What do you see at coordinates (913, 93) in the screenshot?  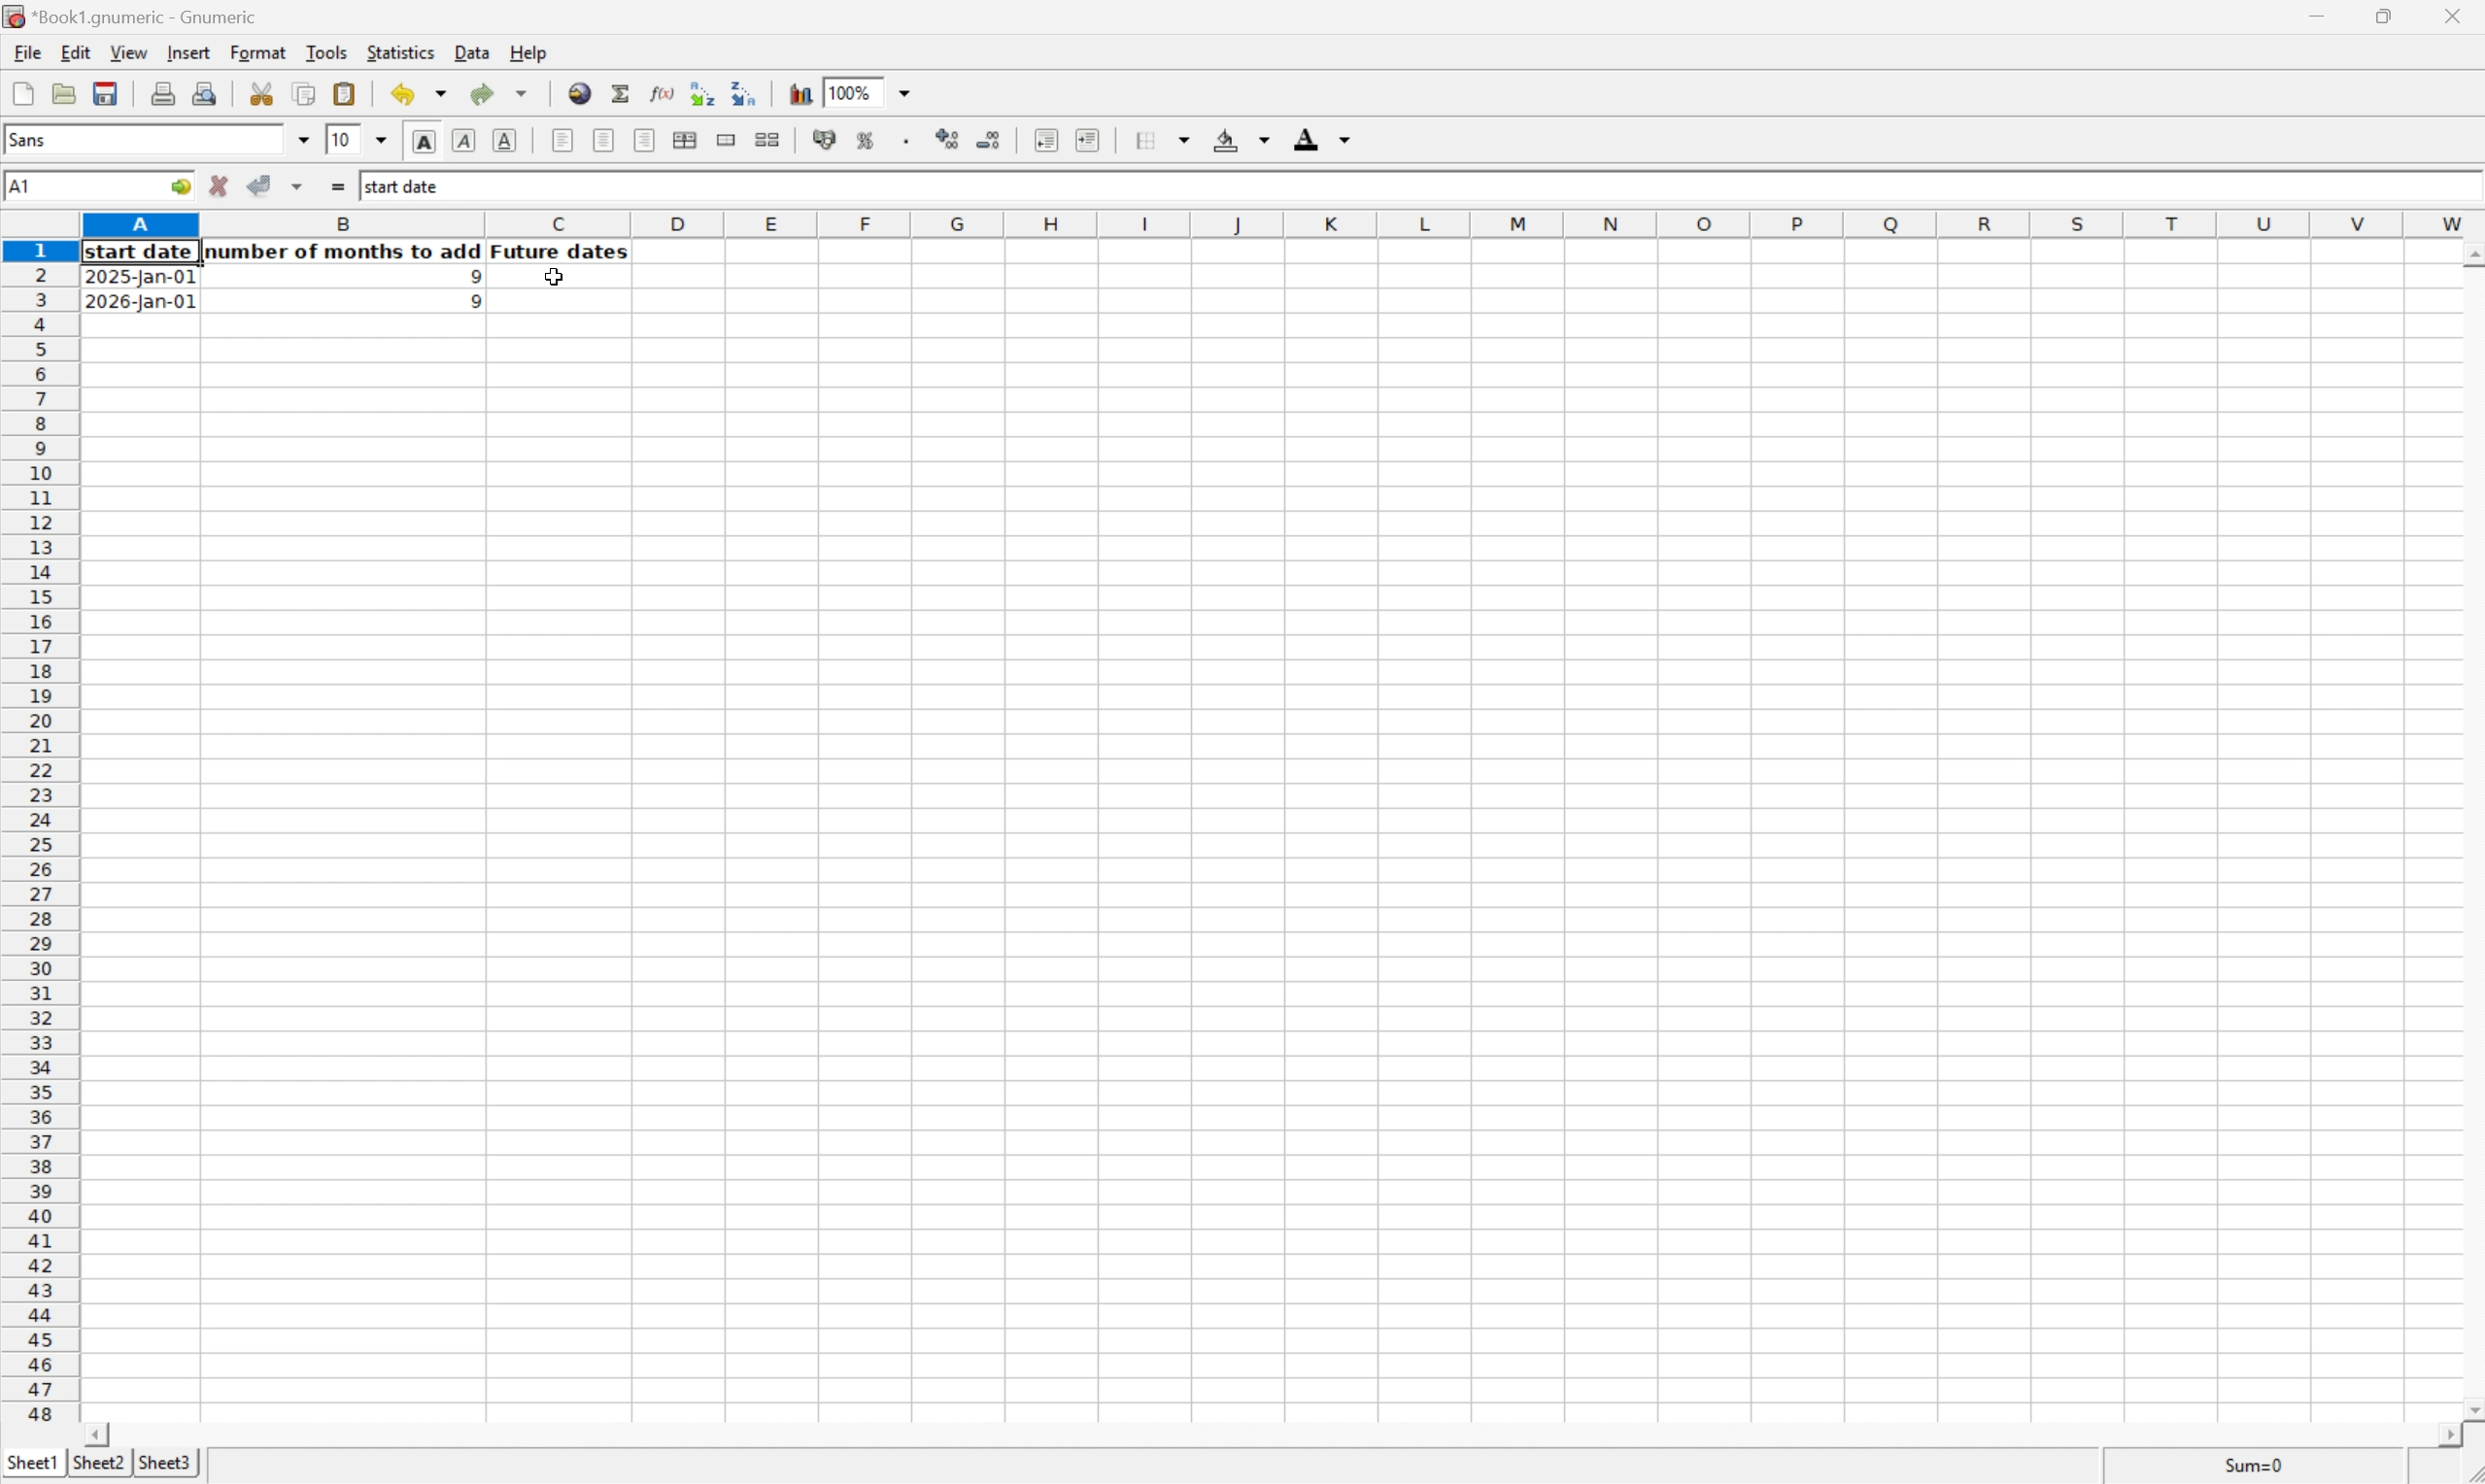 I see `Drop Down` at bounding box center [913, 93].